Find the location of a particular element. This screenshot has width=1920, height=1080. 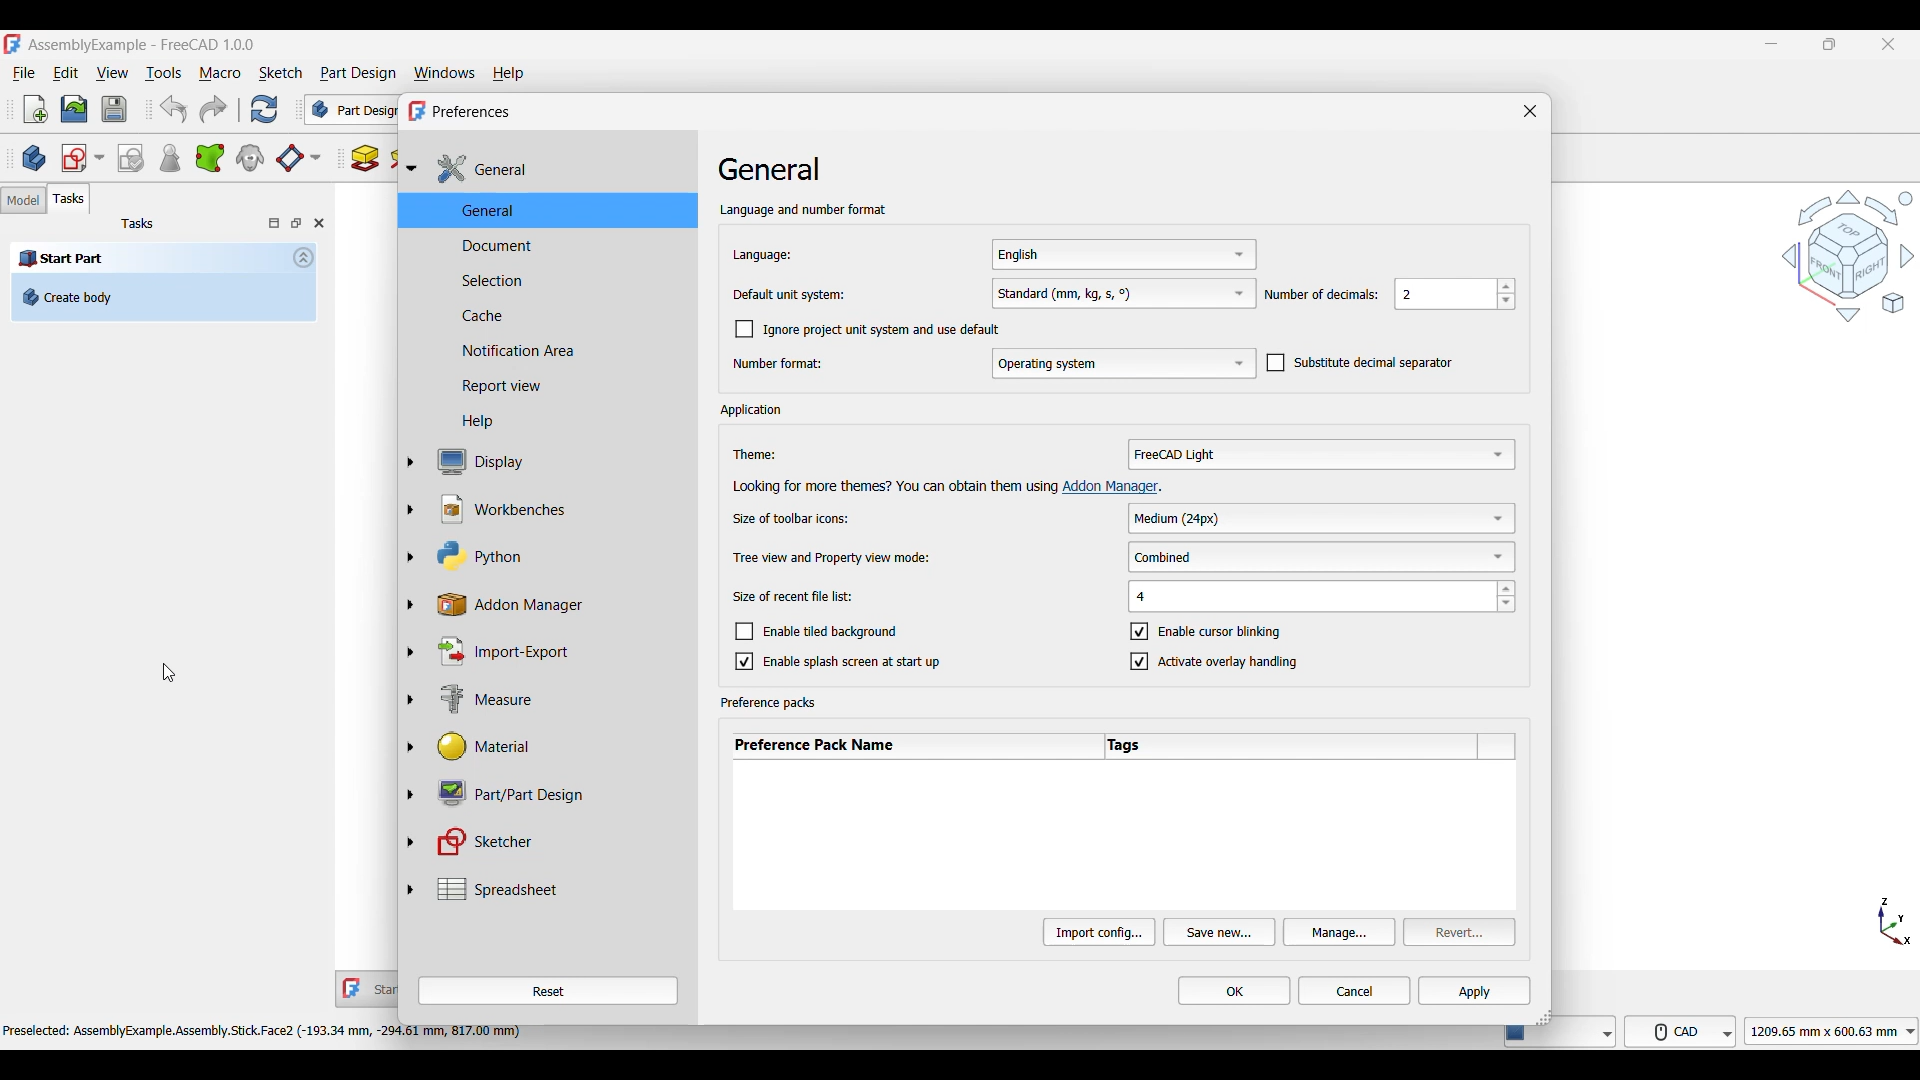

Undo is located at coordinates (173, 109).